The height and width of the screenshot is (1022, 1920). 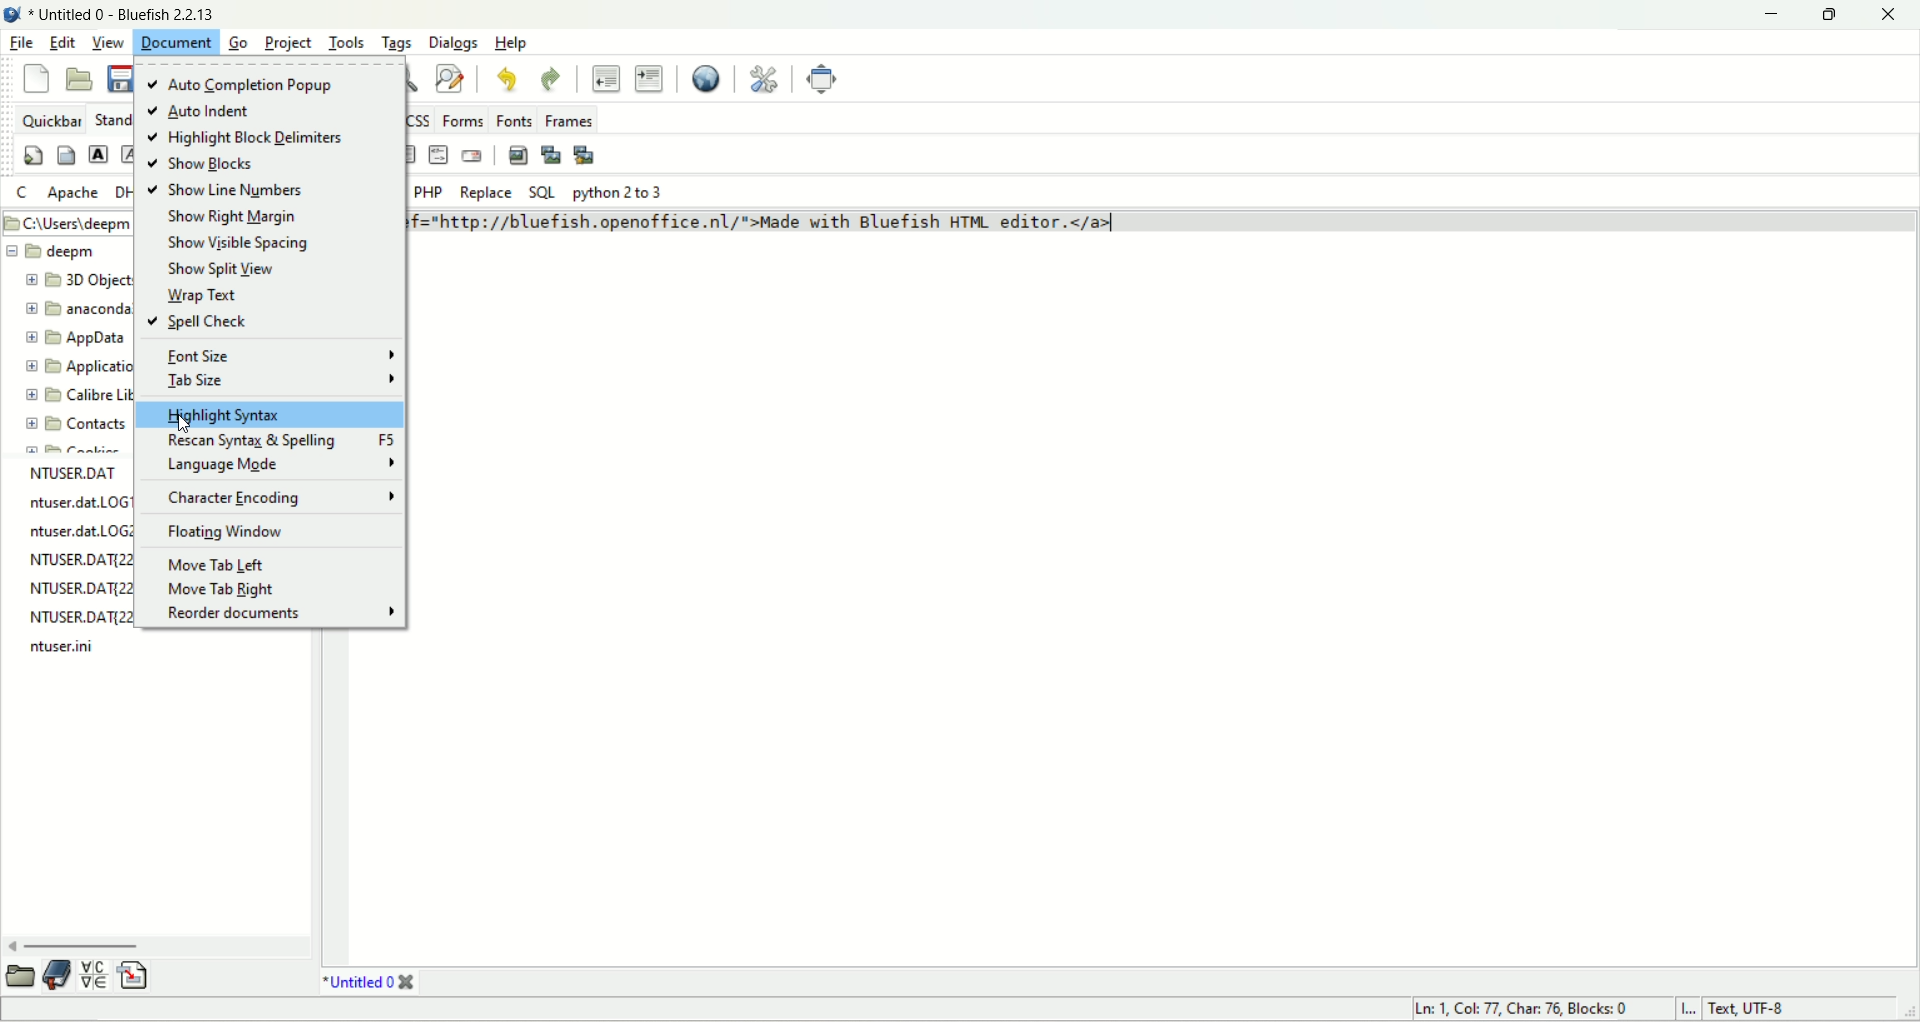 I want to click on tab size, so click(x=282, y=380).